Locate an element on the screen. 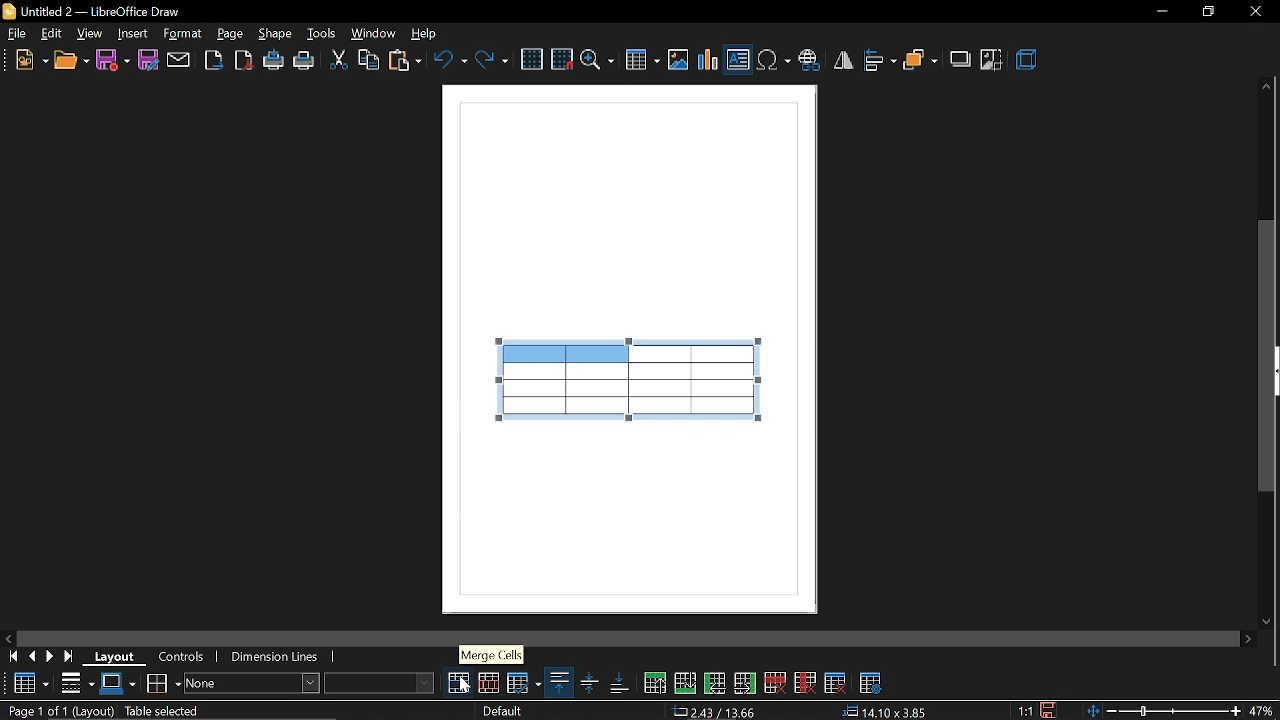 The width and height of the screenshot is (1280, 720). border color is located at coordinates (118, 683).